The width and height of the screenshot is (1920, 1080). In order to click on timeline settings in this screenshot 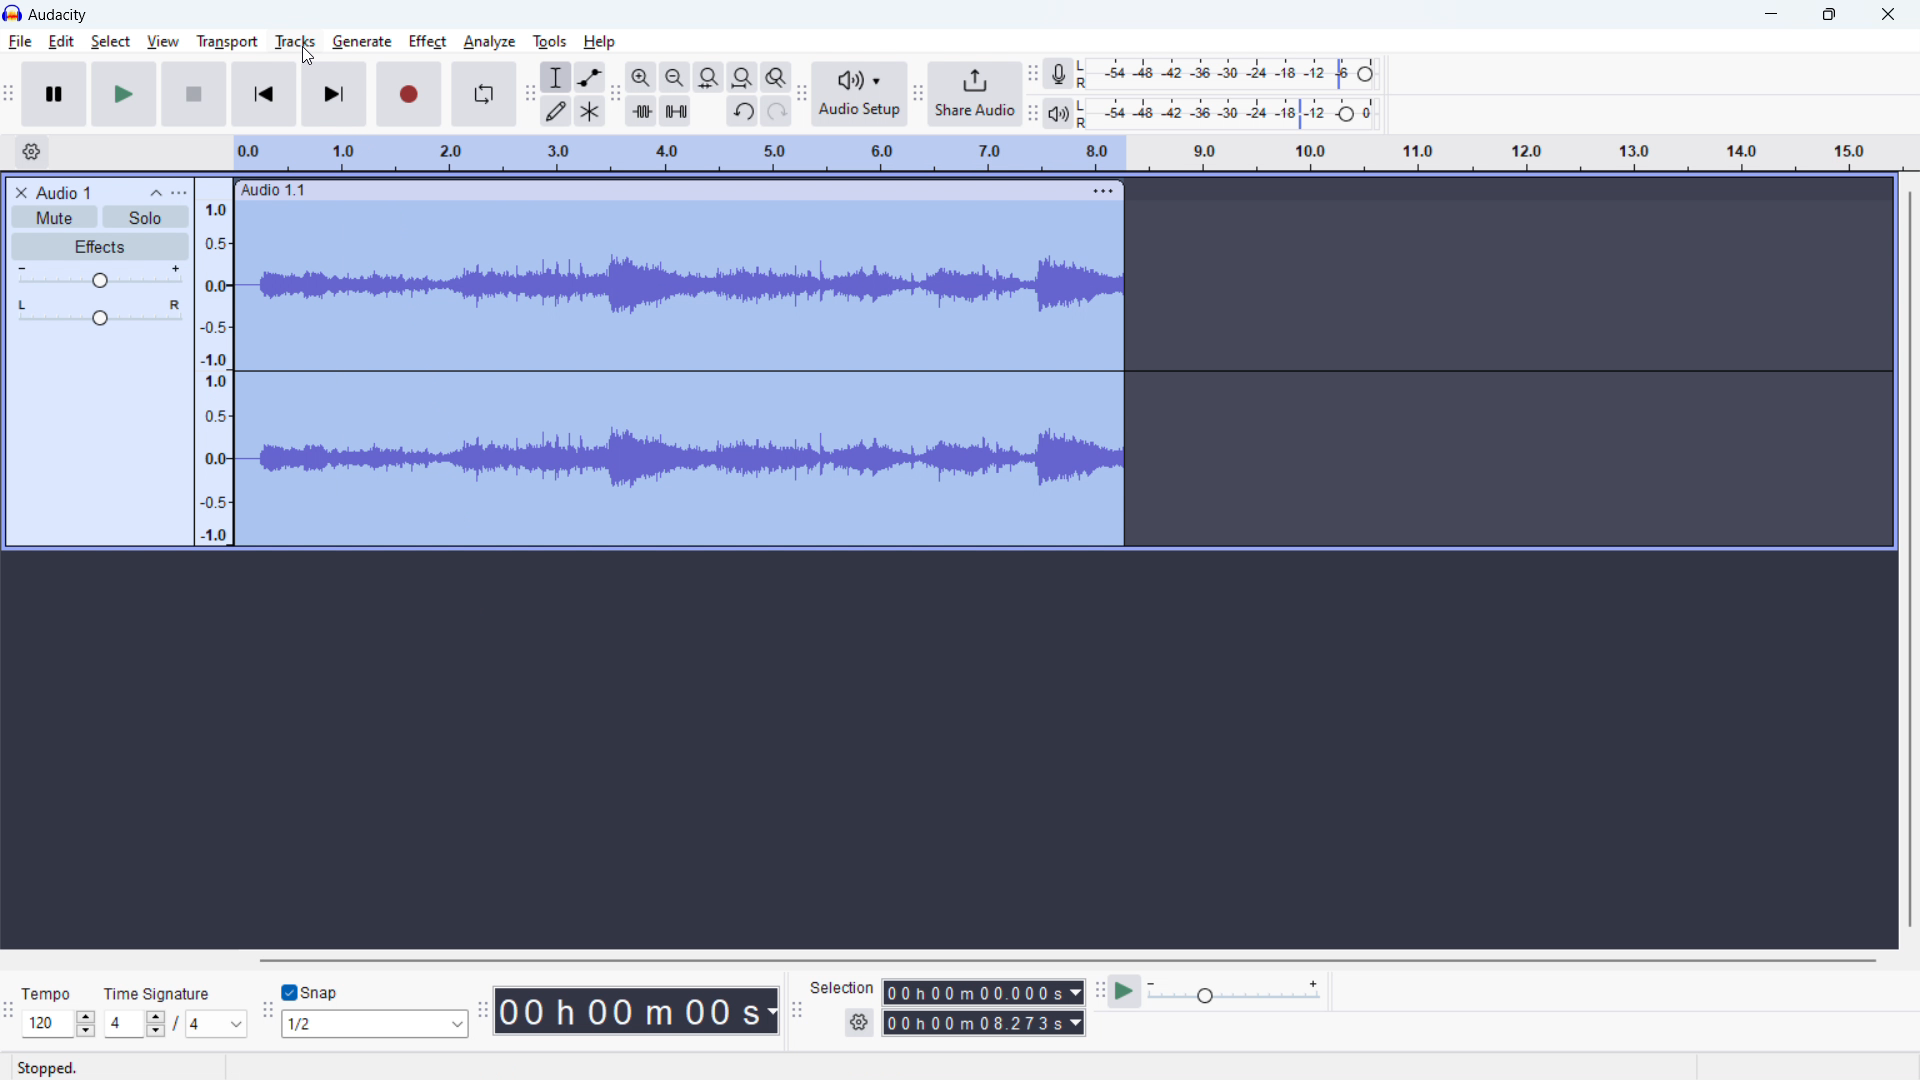, I will do `click(30, 152)`.